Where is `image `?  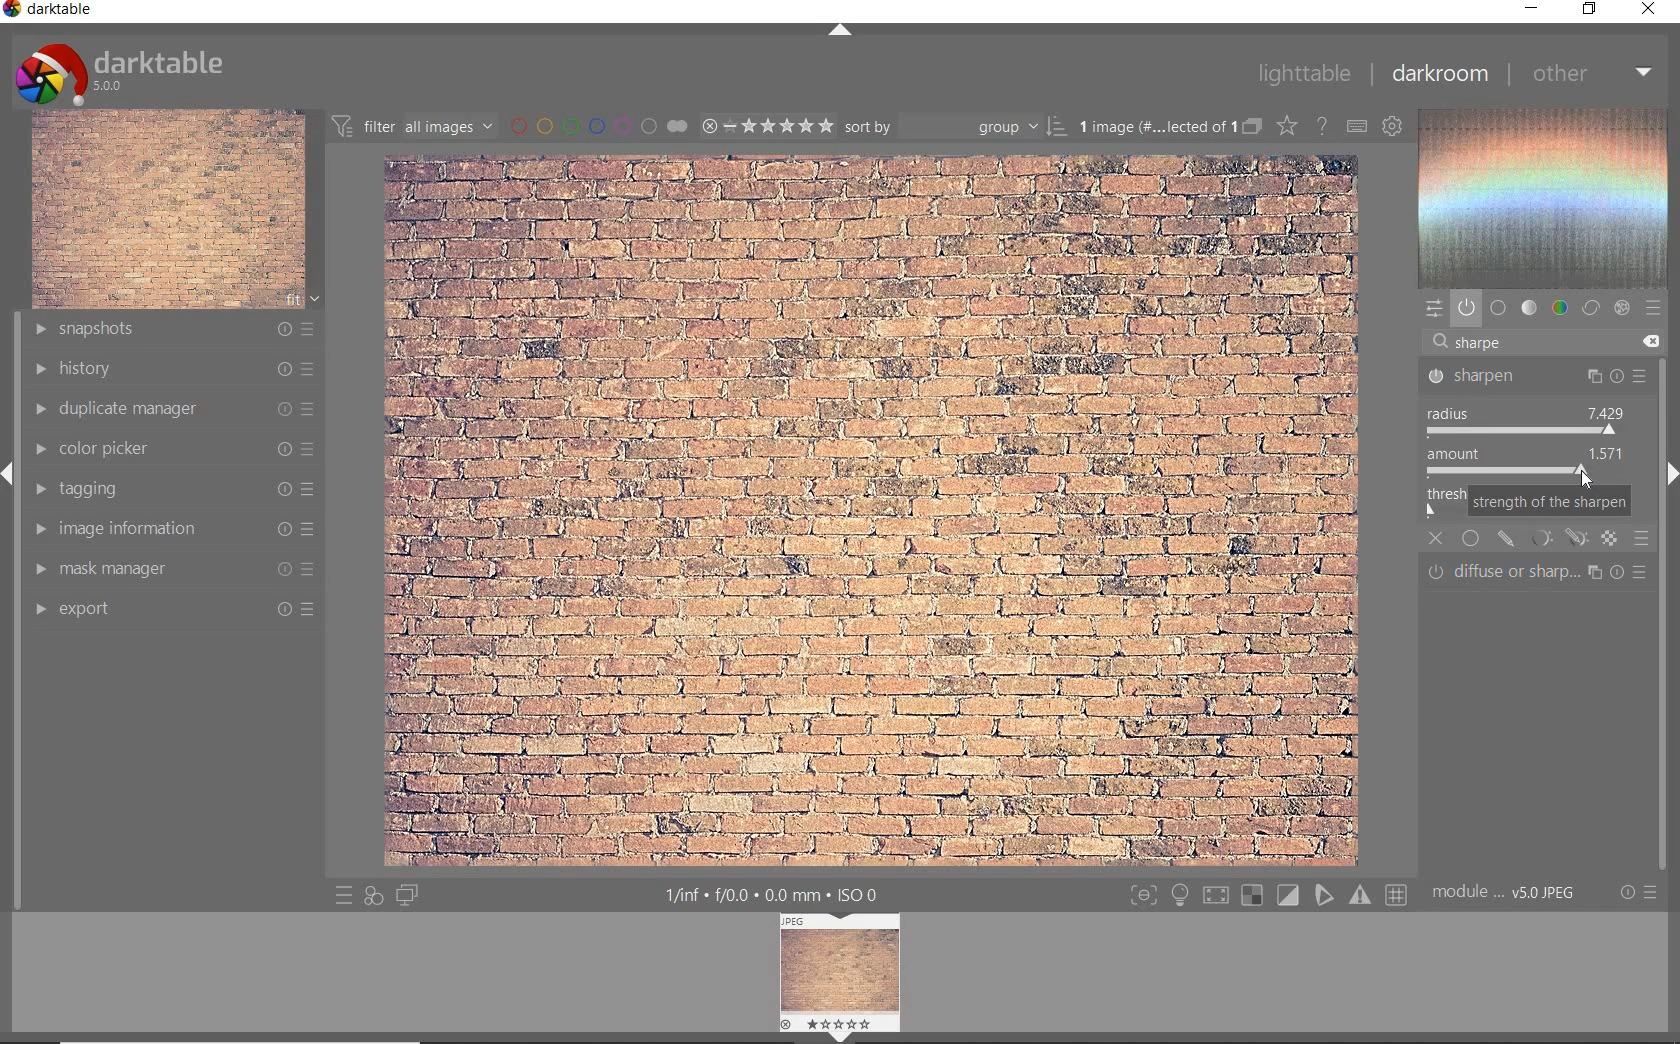 image  is located at coordinates (168, 210).